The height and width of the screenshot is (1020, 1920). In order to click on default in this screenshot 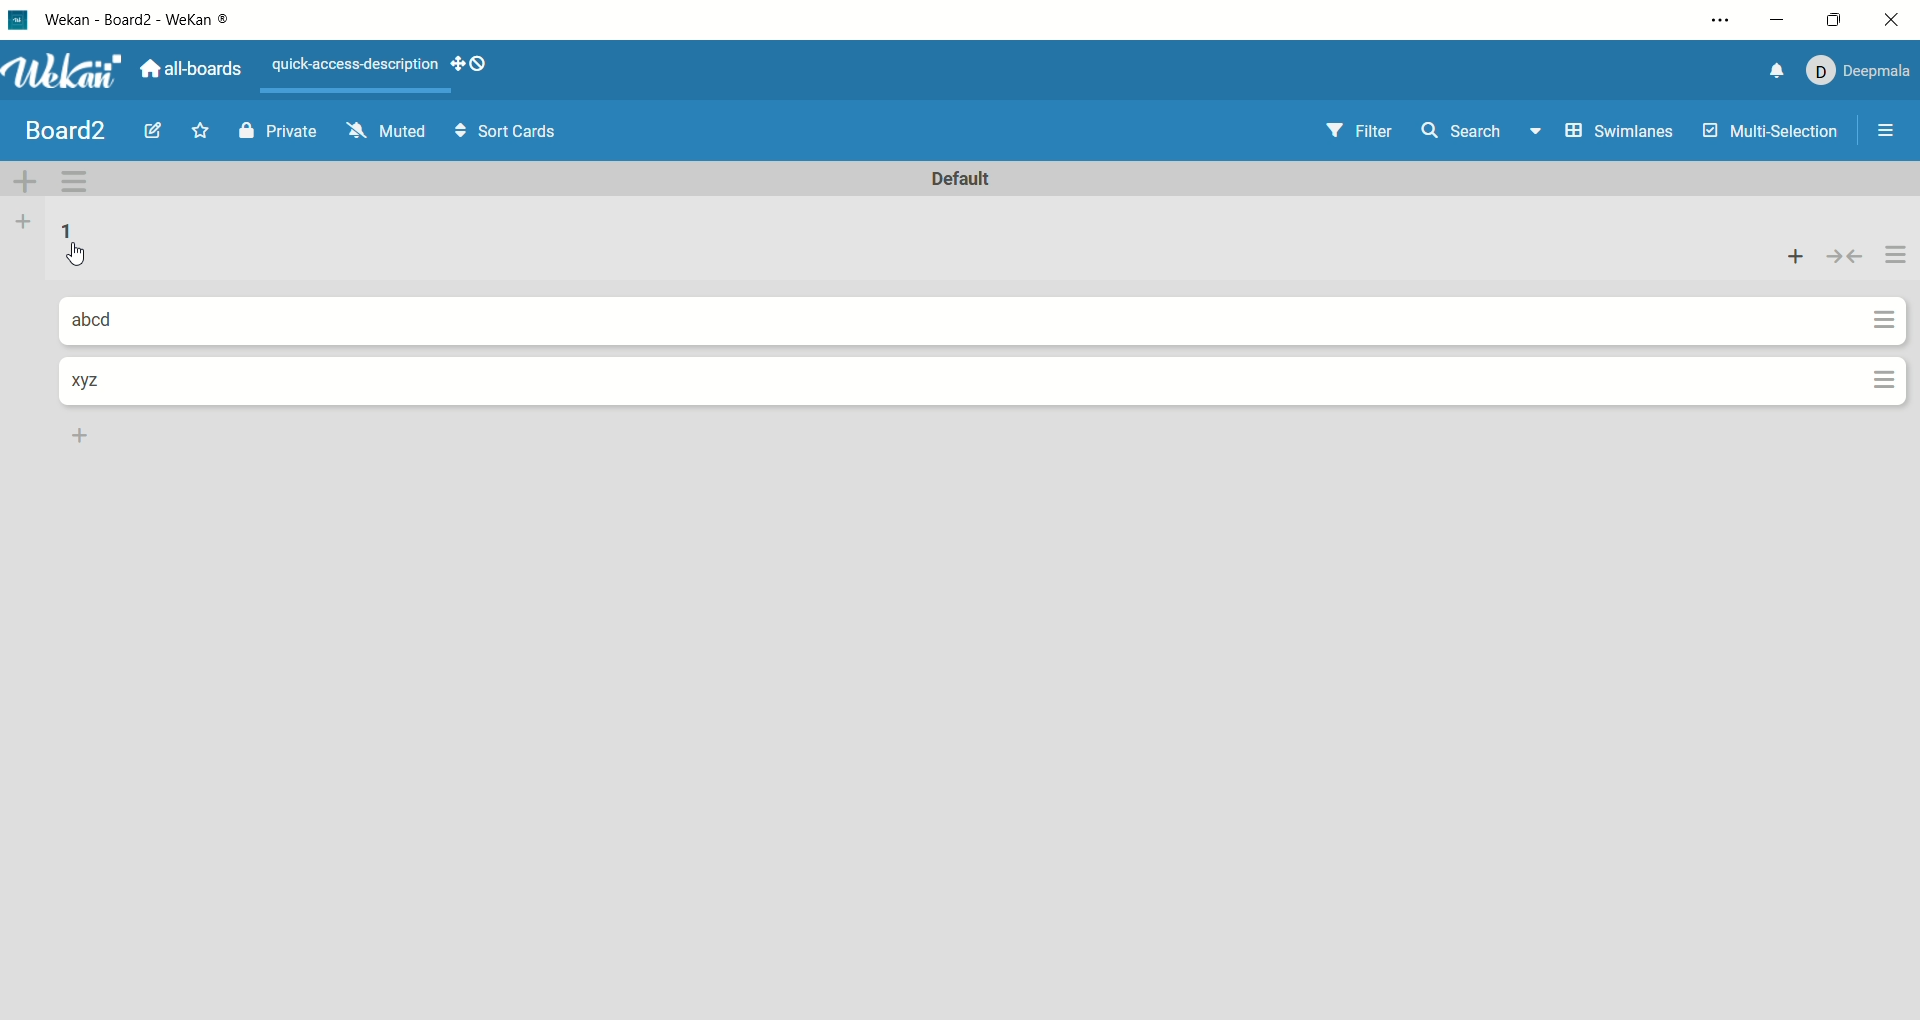, I will do `click(969, 181)`.